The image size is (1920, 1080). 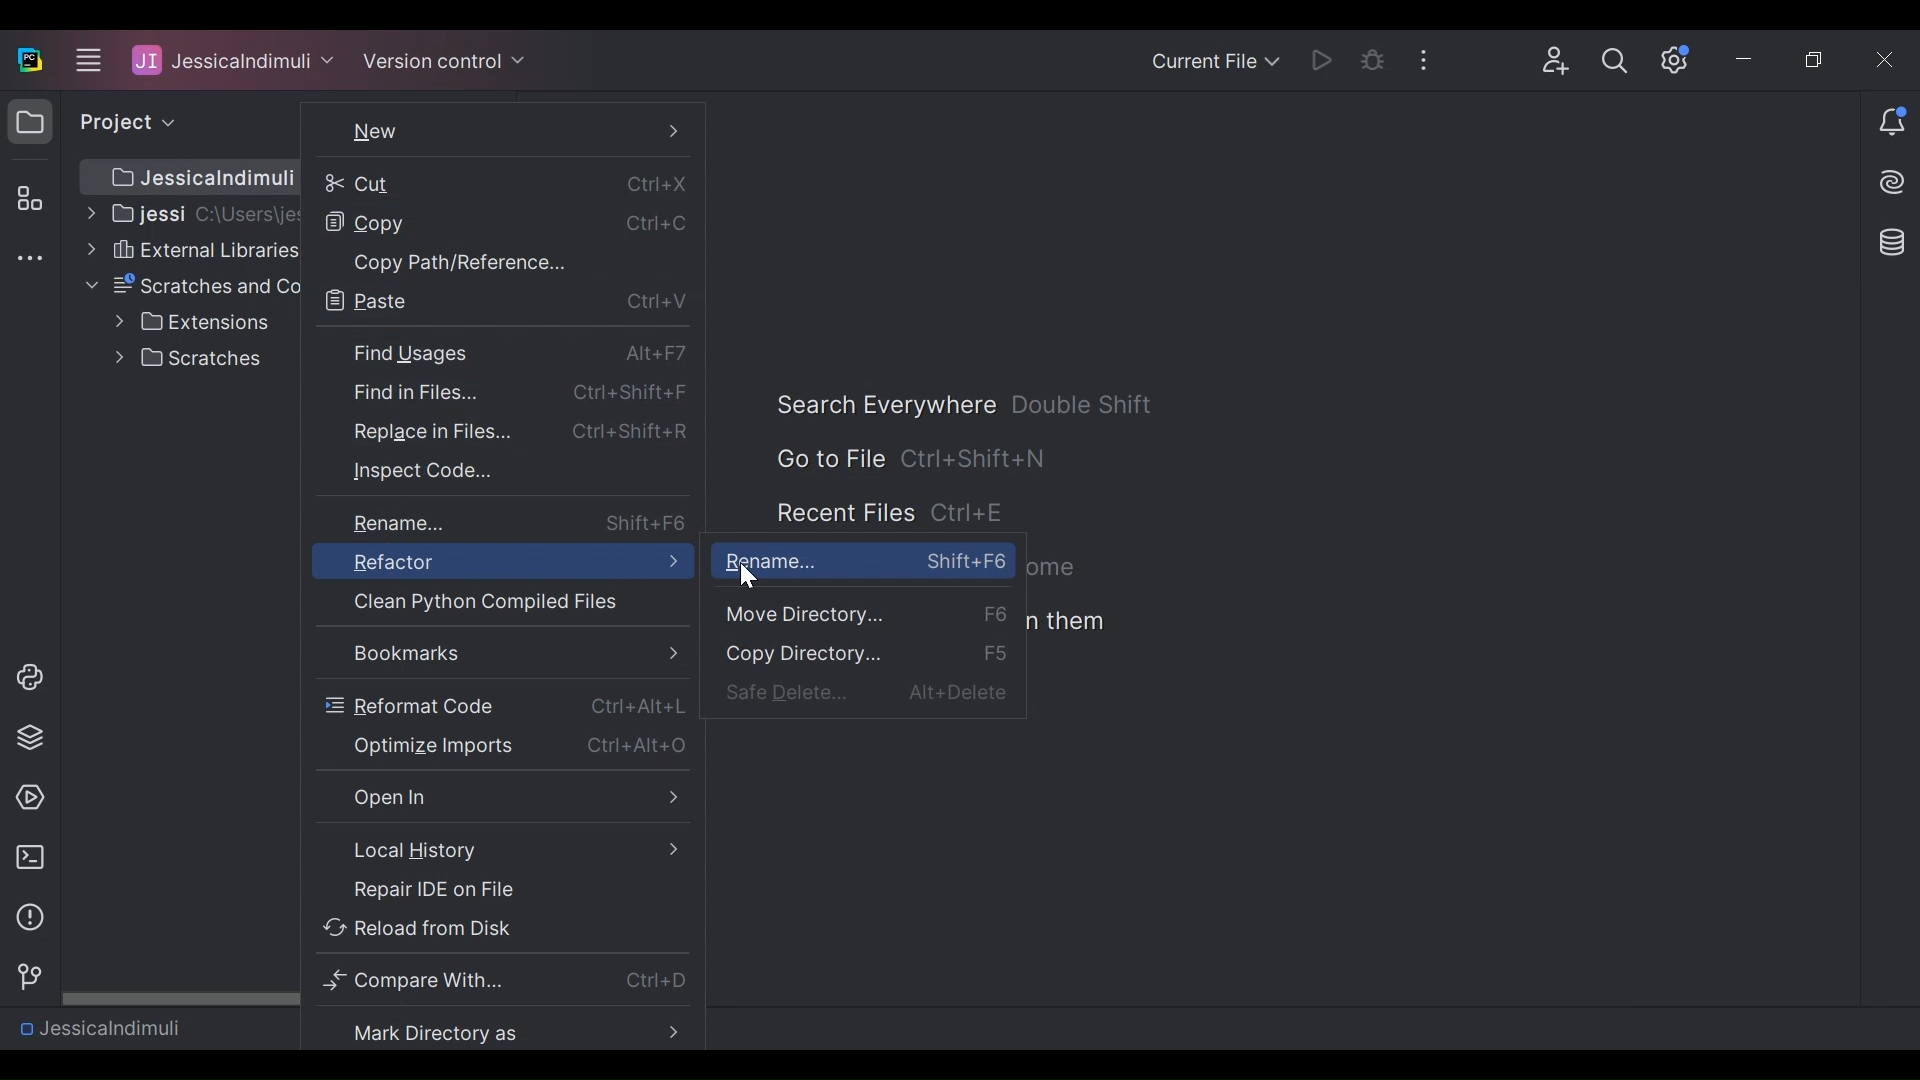 I want to click on Mark Directory as, so click(x=506, y=1031).